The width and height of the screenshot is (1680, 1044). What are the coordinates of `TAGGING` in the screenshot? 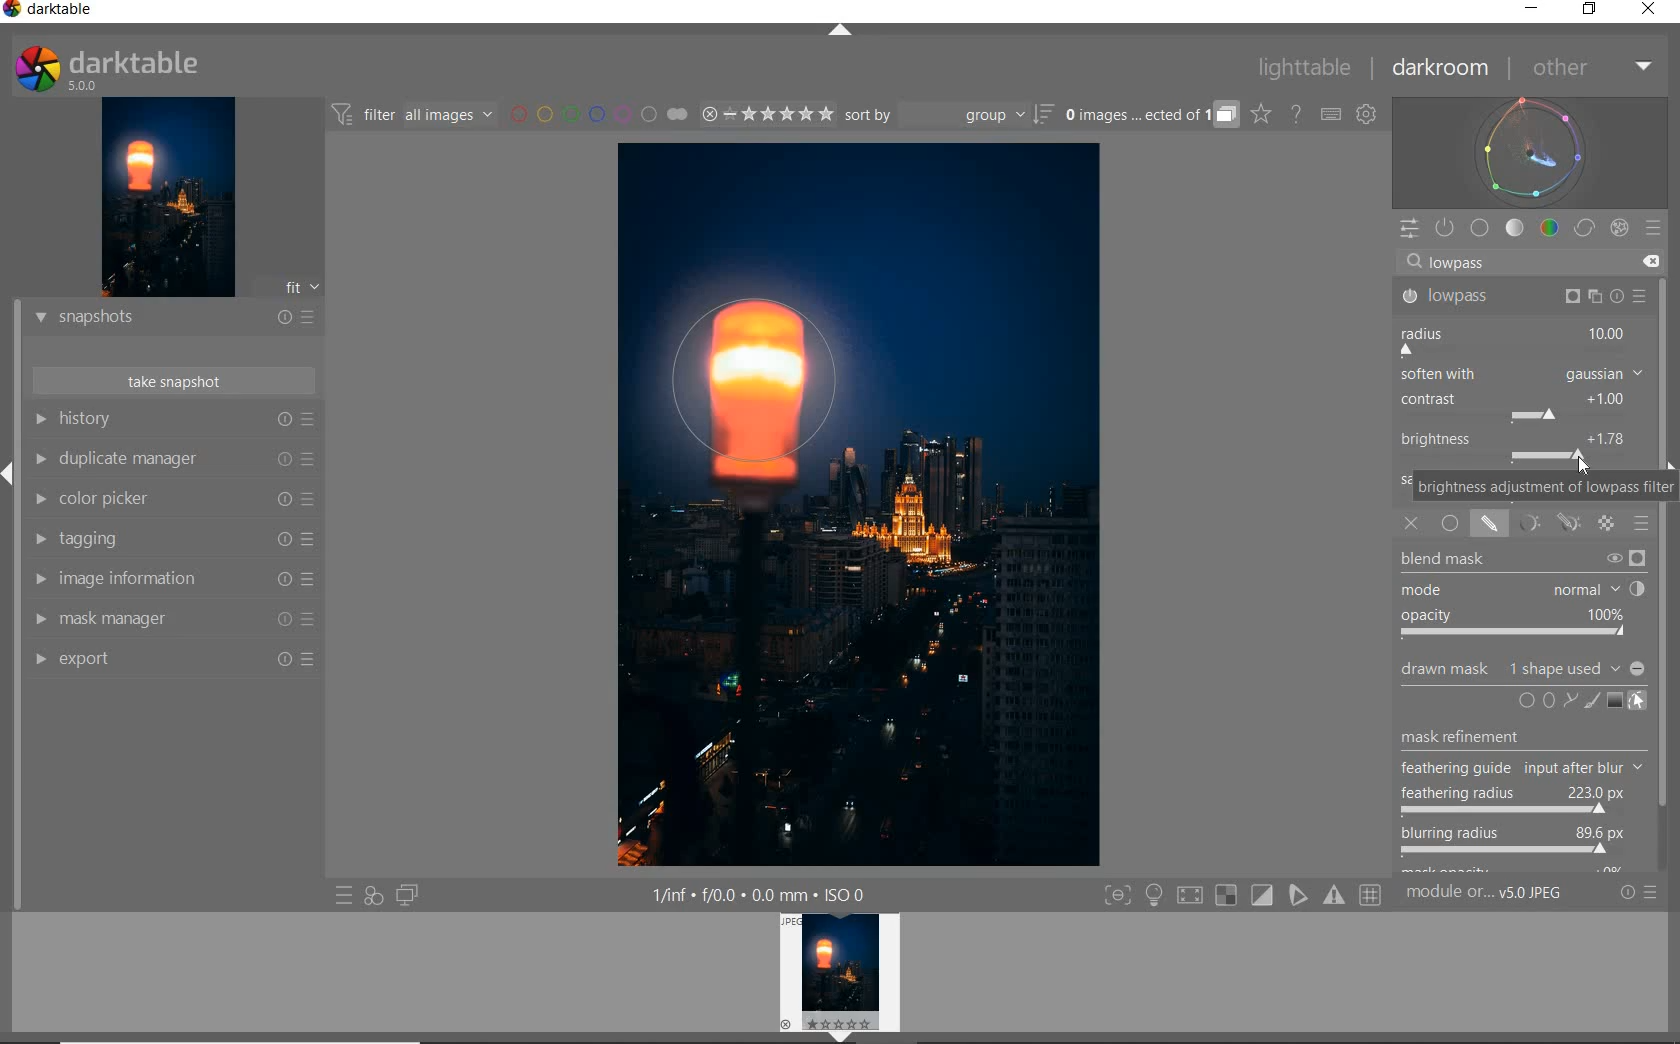 It's located at (173, 541).